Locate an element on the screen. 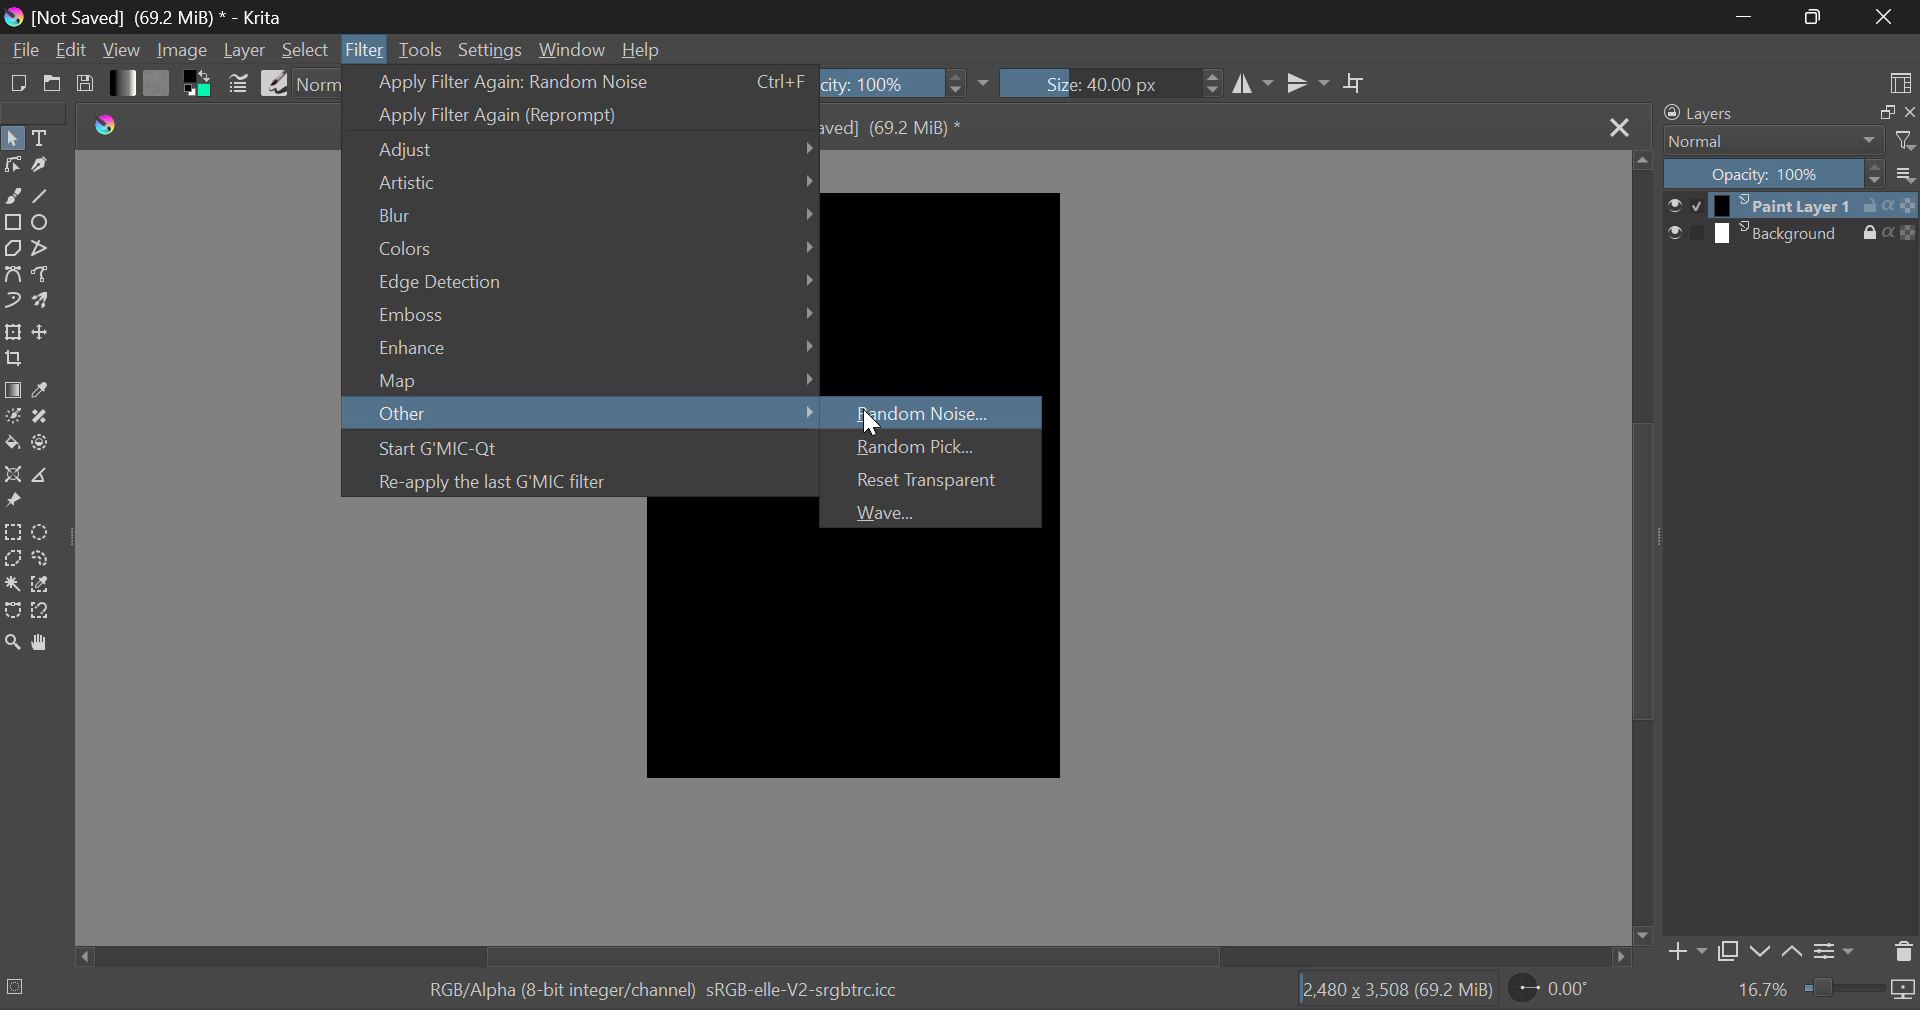  lock is located at coordinates (1857, 233).